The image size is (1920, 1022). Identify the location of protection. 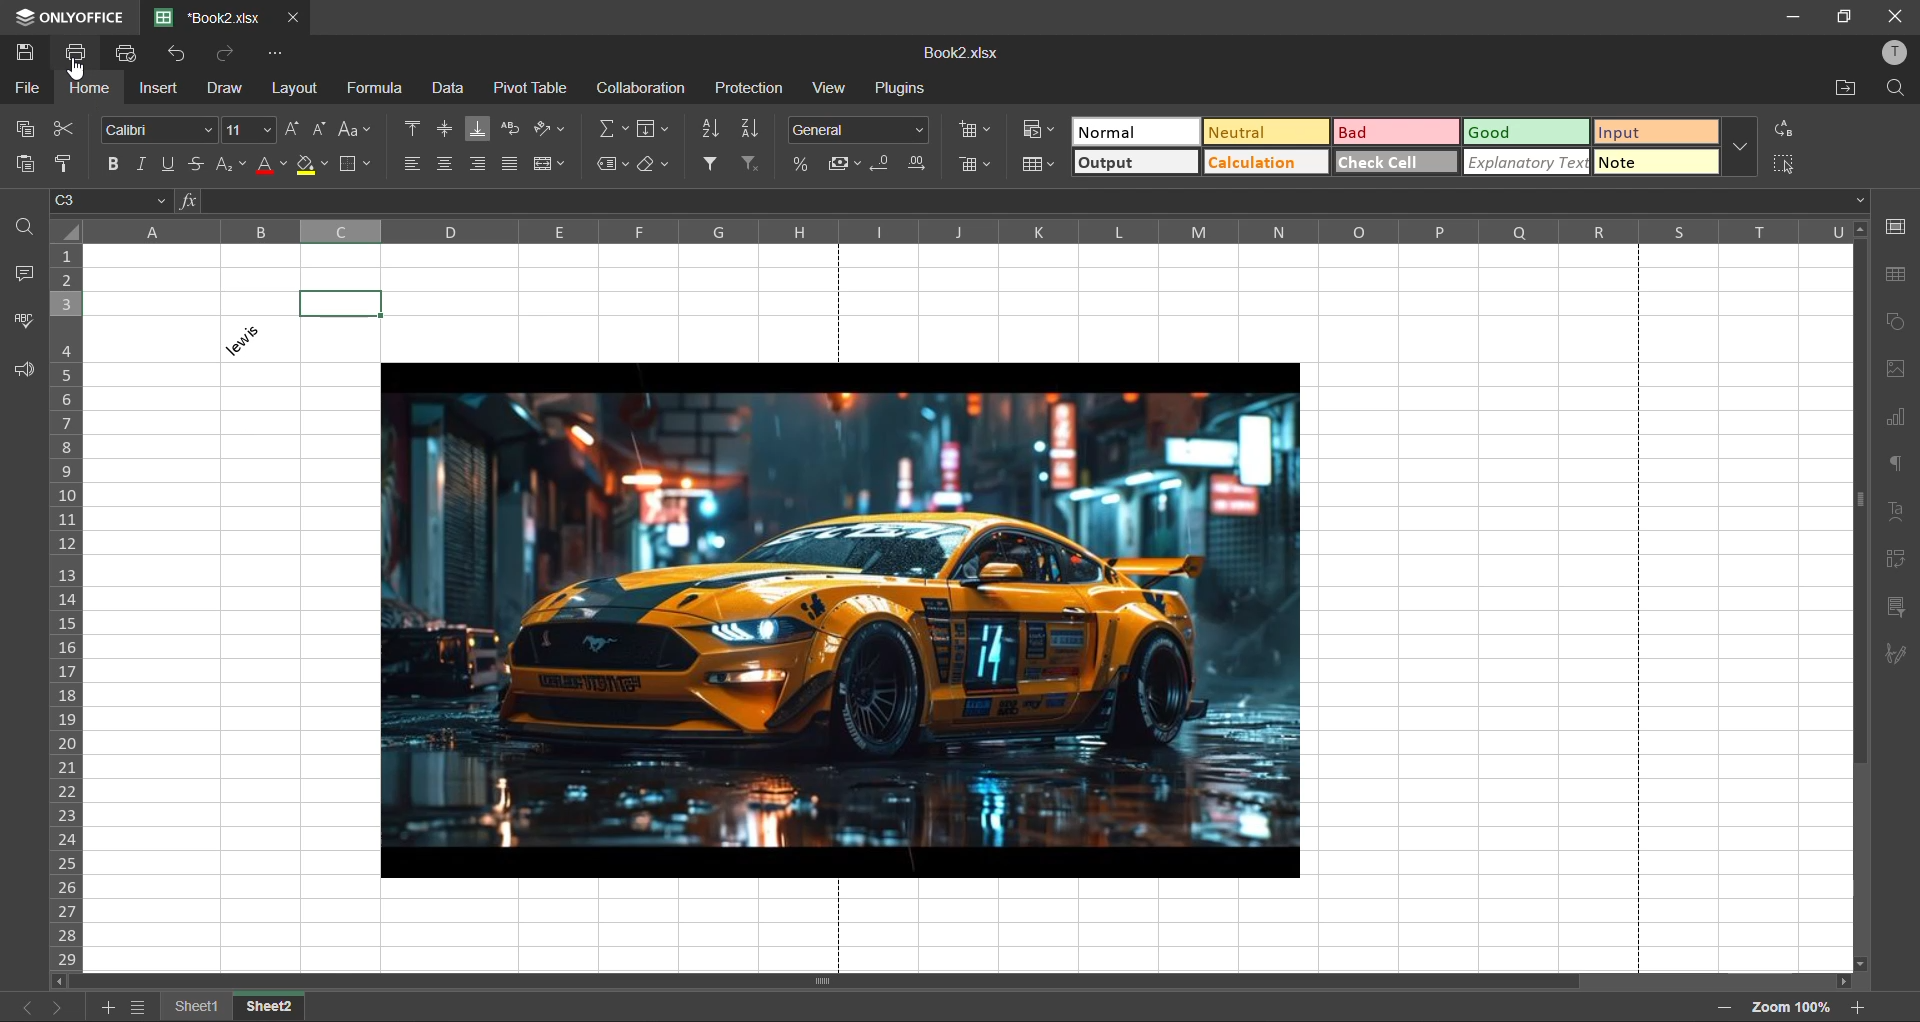
(748, 86).